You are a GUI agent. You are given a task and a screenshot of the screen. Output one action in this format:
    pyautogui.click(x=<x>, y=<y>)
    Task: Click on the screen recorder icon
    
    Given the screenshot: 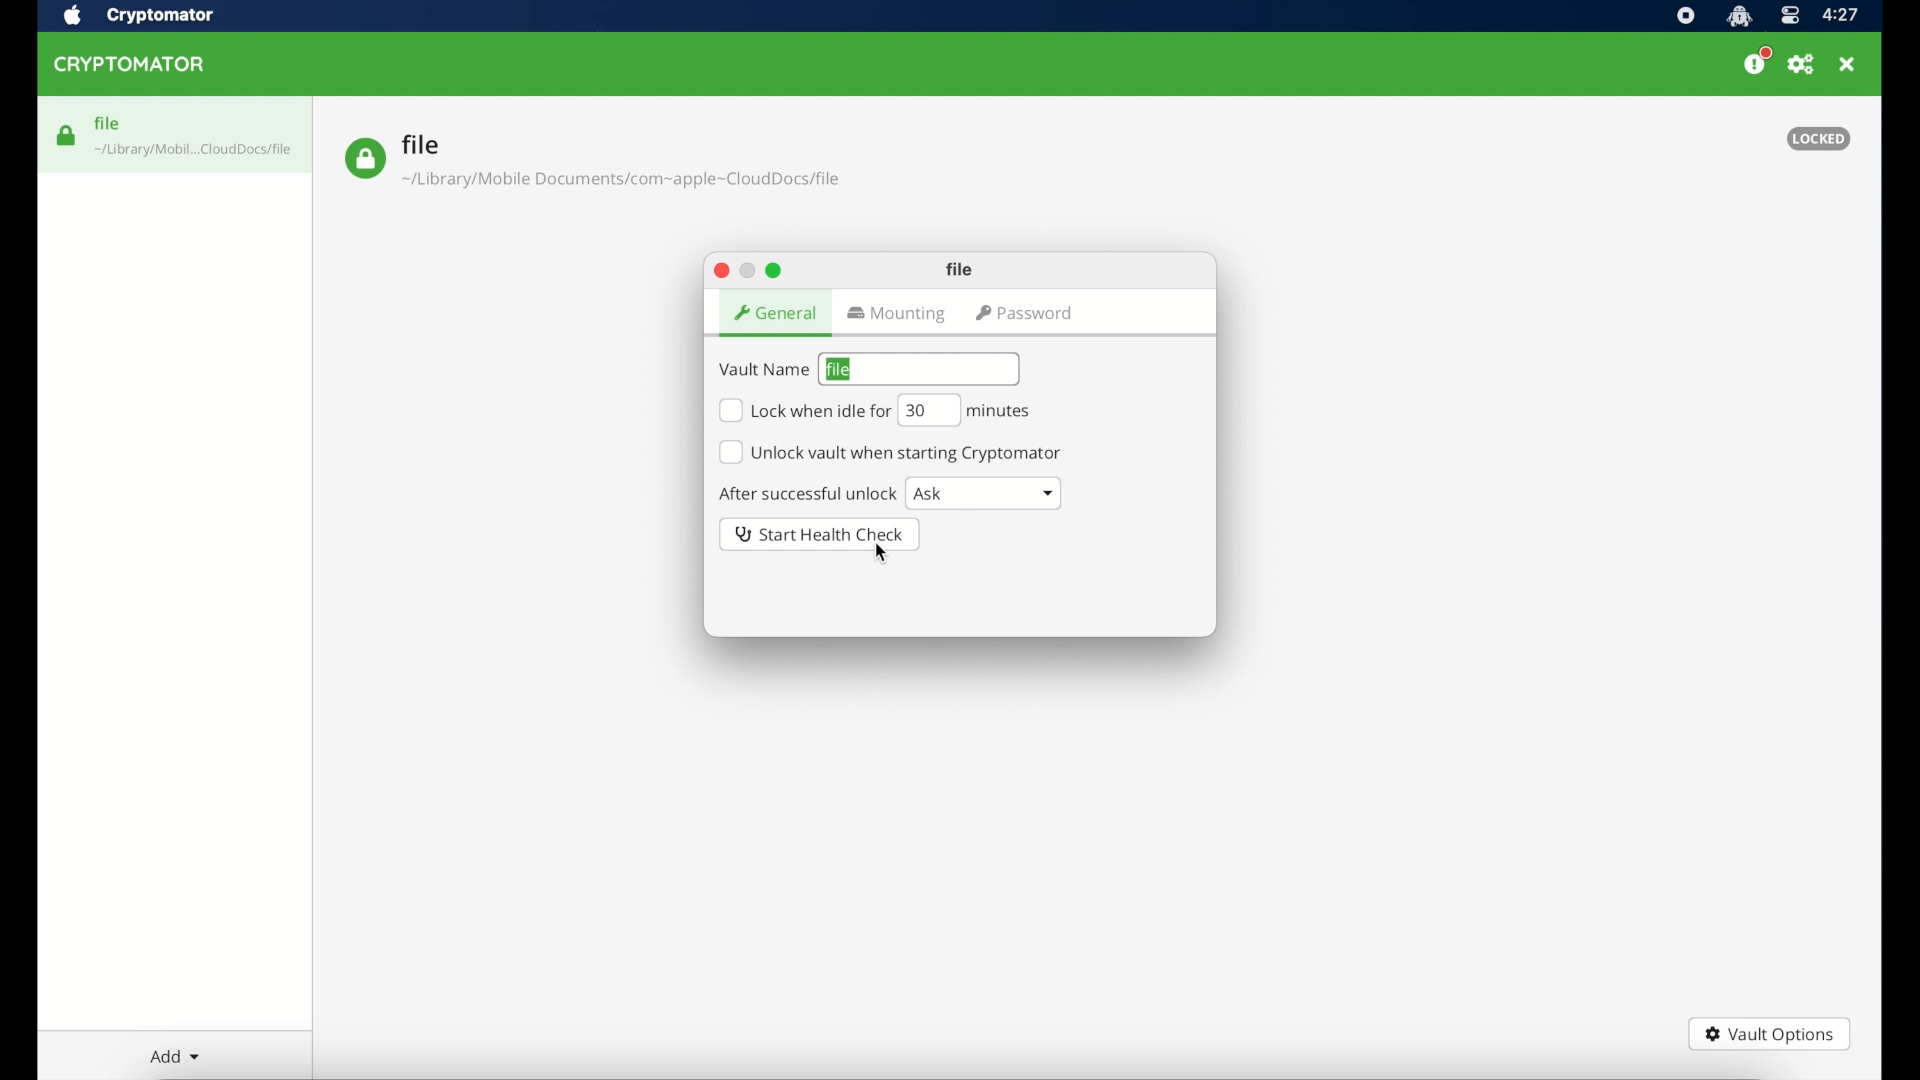 What is the action you would take?
    pyautogui.click(x=1685, y=16)
    